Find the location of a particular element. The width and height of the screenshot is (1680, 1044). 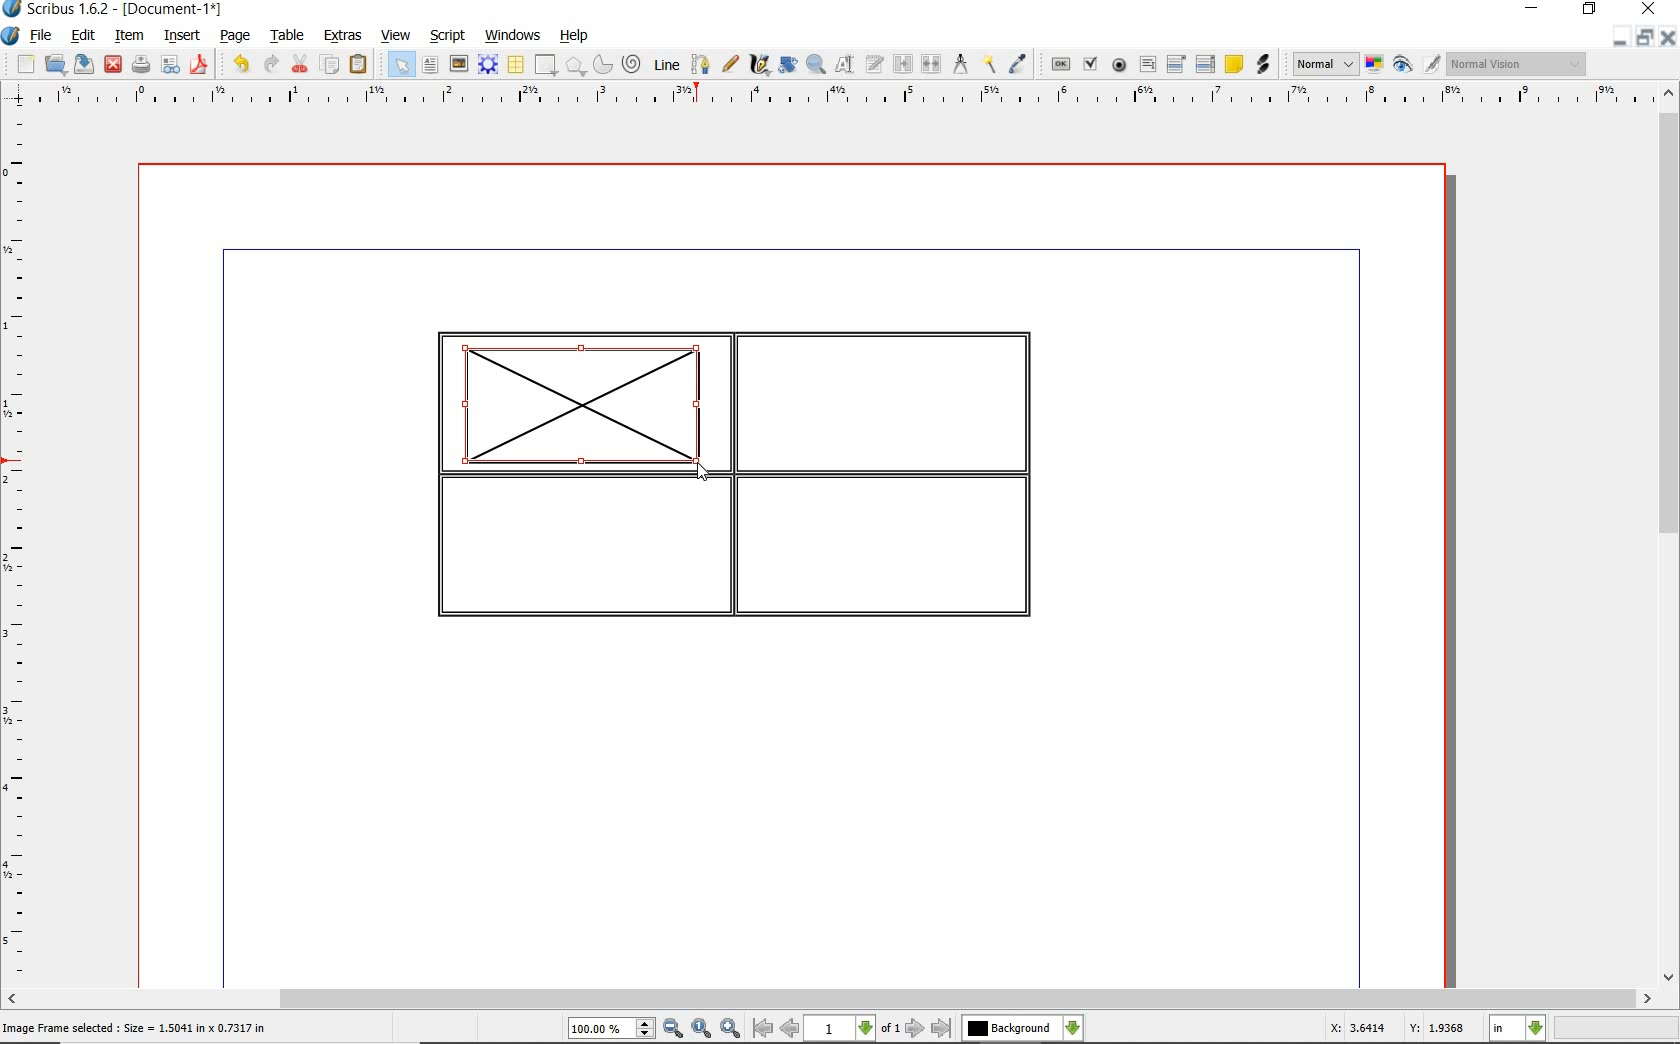

toggle color management system is located at coordinates (1376, 66).